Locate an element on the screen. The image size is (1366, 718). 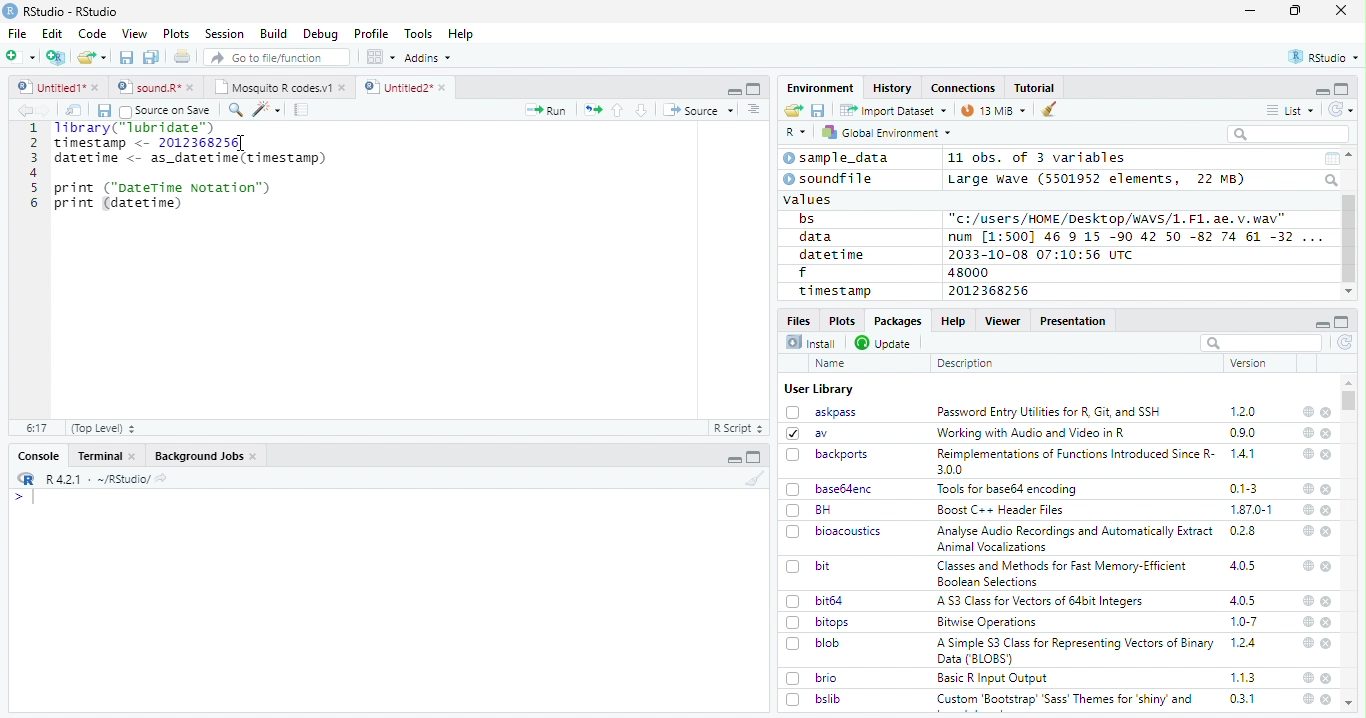
Files is located at coordinates (800, 319).